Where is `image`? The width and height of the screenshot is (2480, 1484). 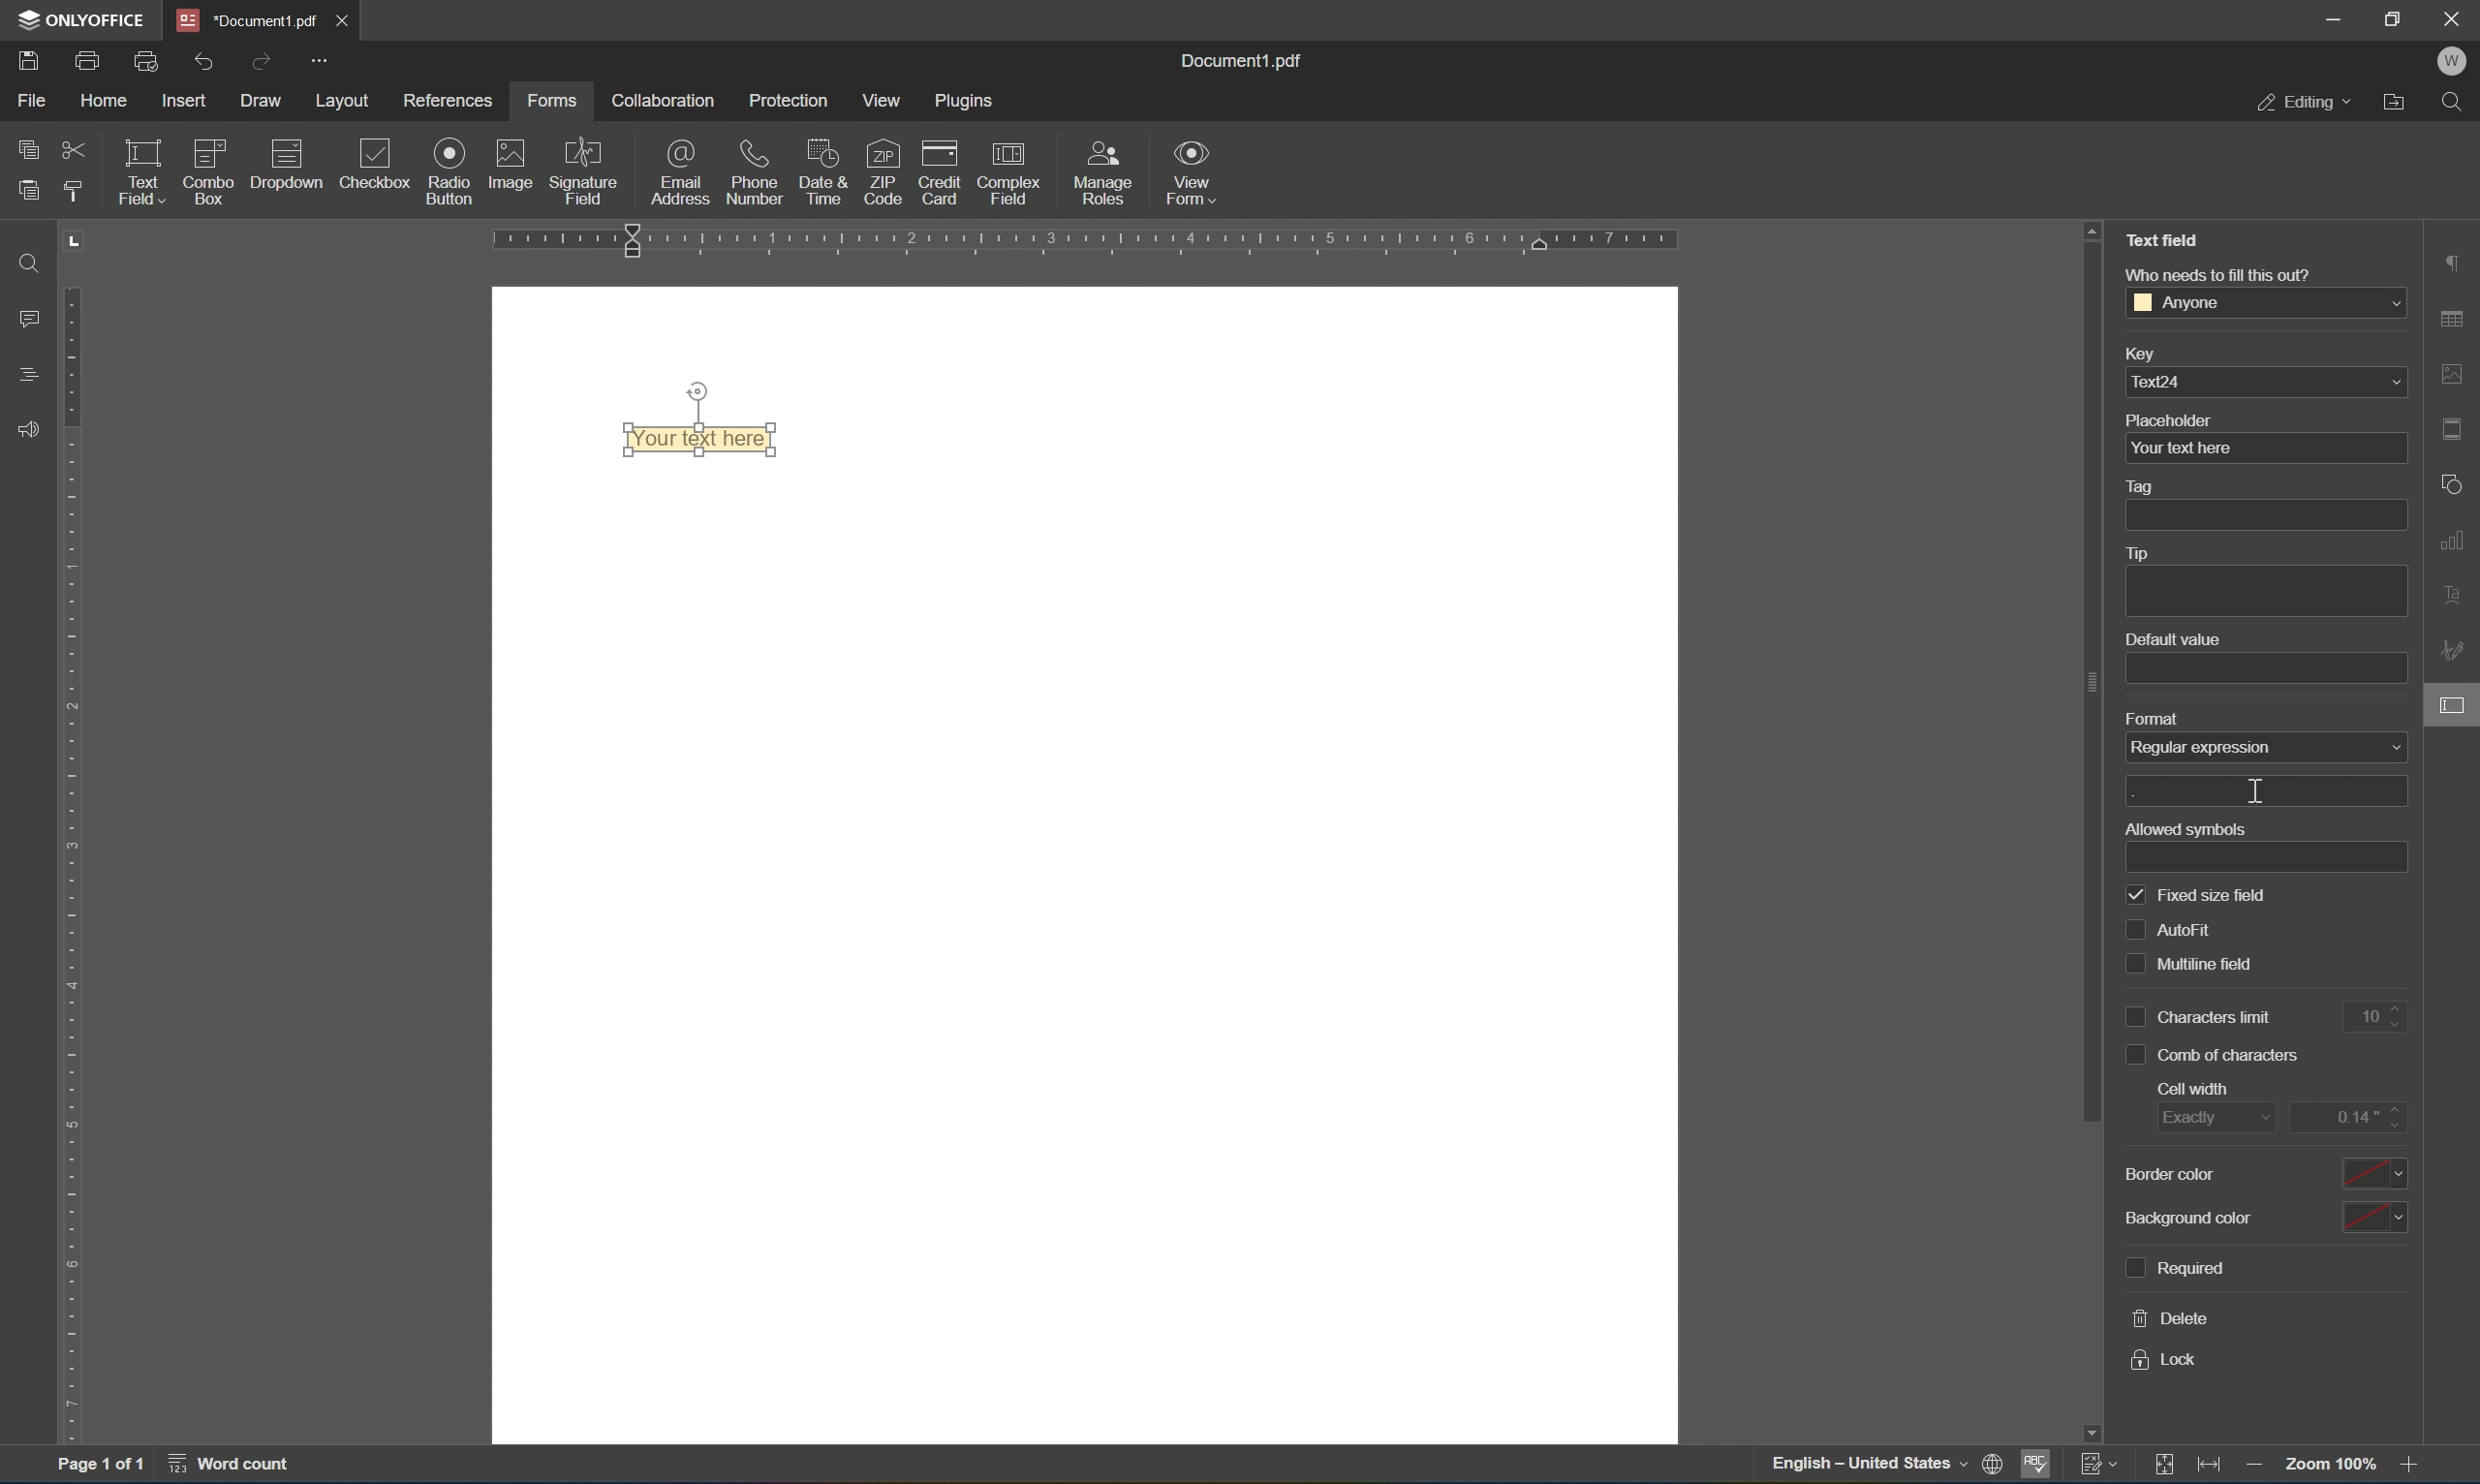
image is located at coordinates (512, 162).